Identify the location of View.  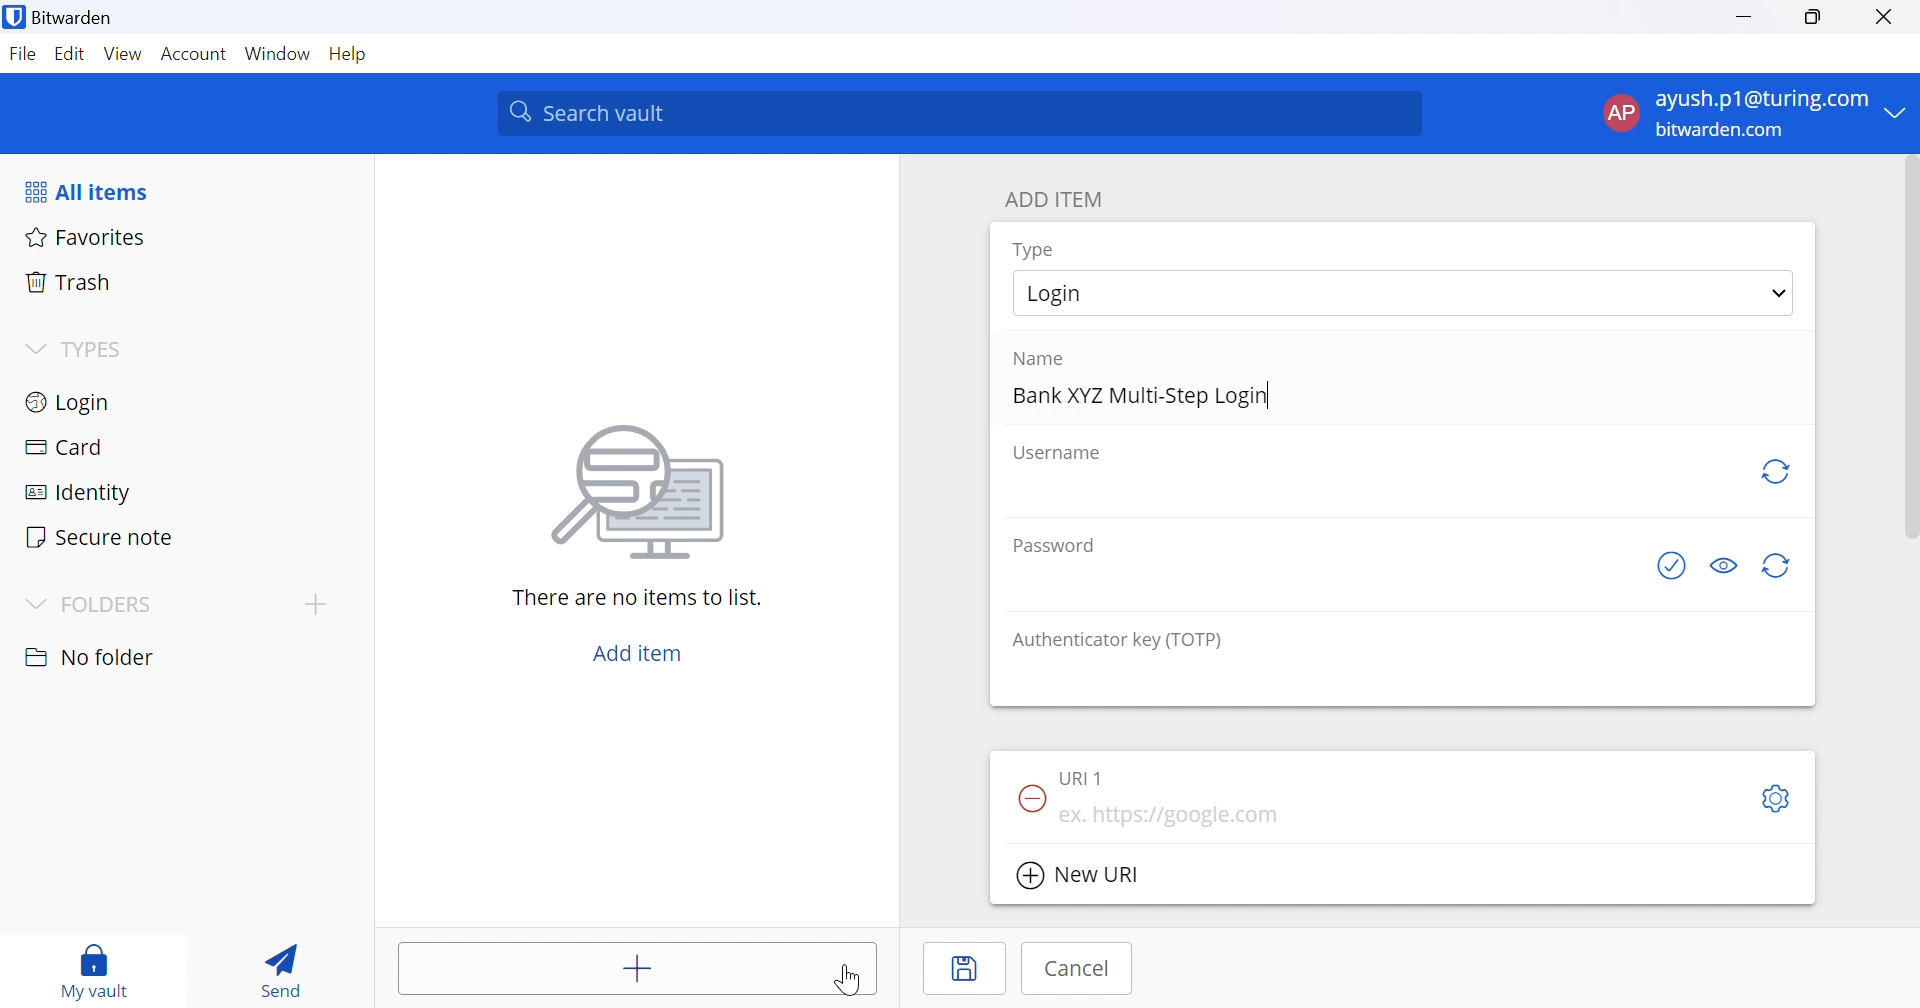
(122, 53).